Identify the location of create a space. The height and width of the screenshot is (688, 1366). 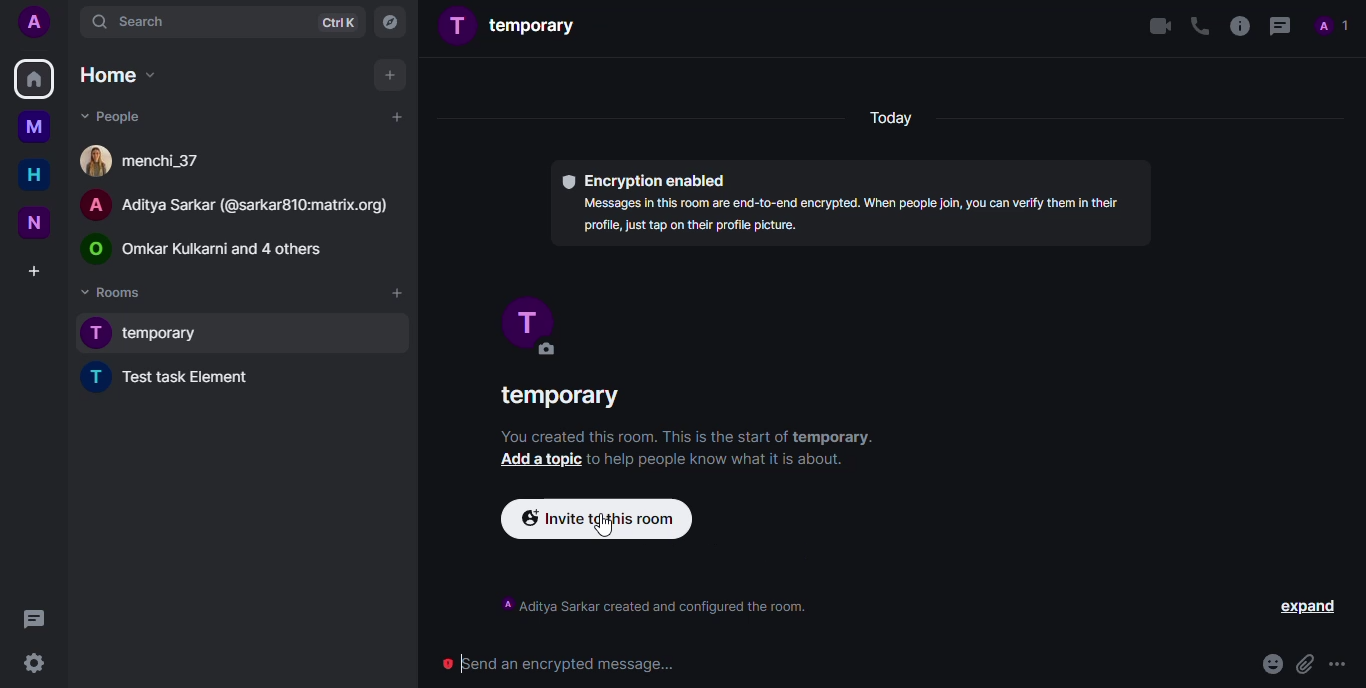
(34, 270).